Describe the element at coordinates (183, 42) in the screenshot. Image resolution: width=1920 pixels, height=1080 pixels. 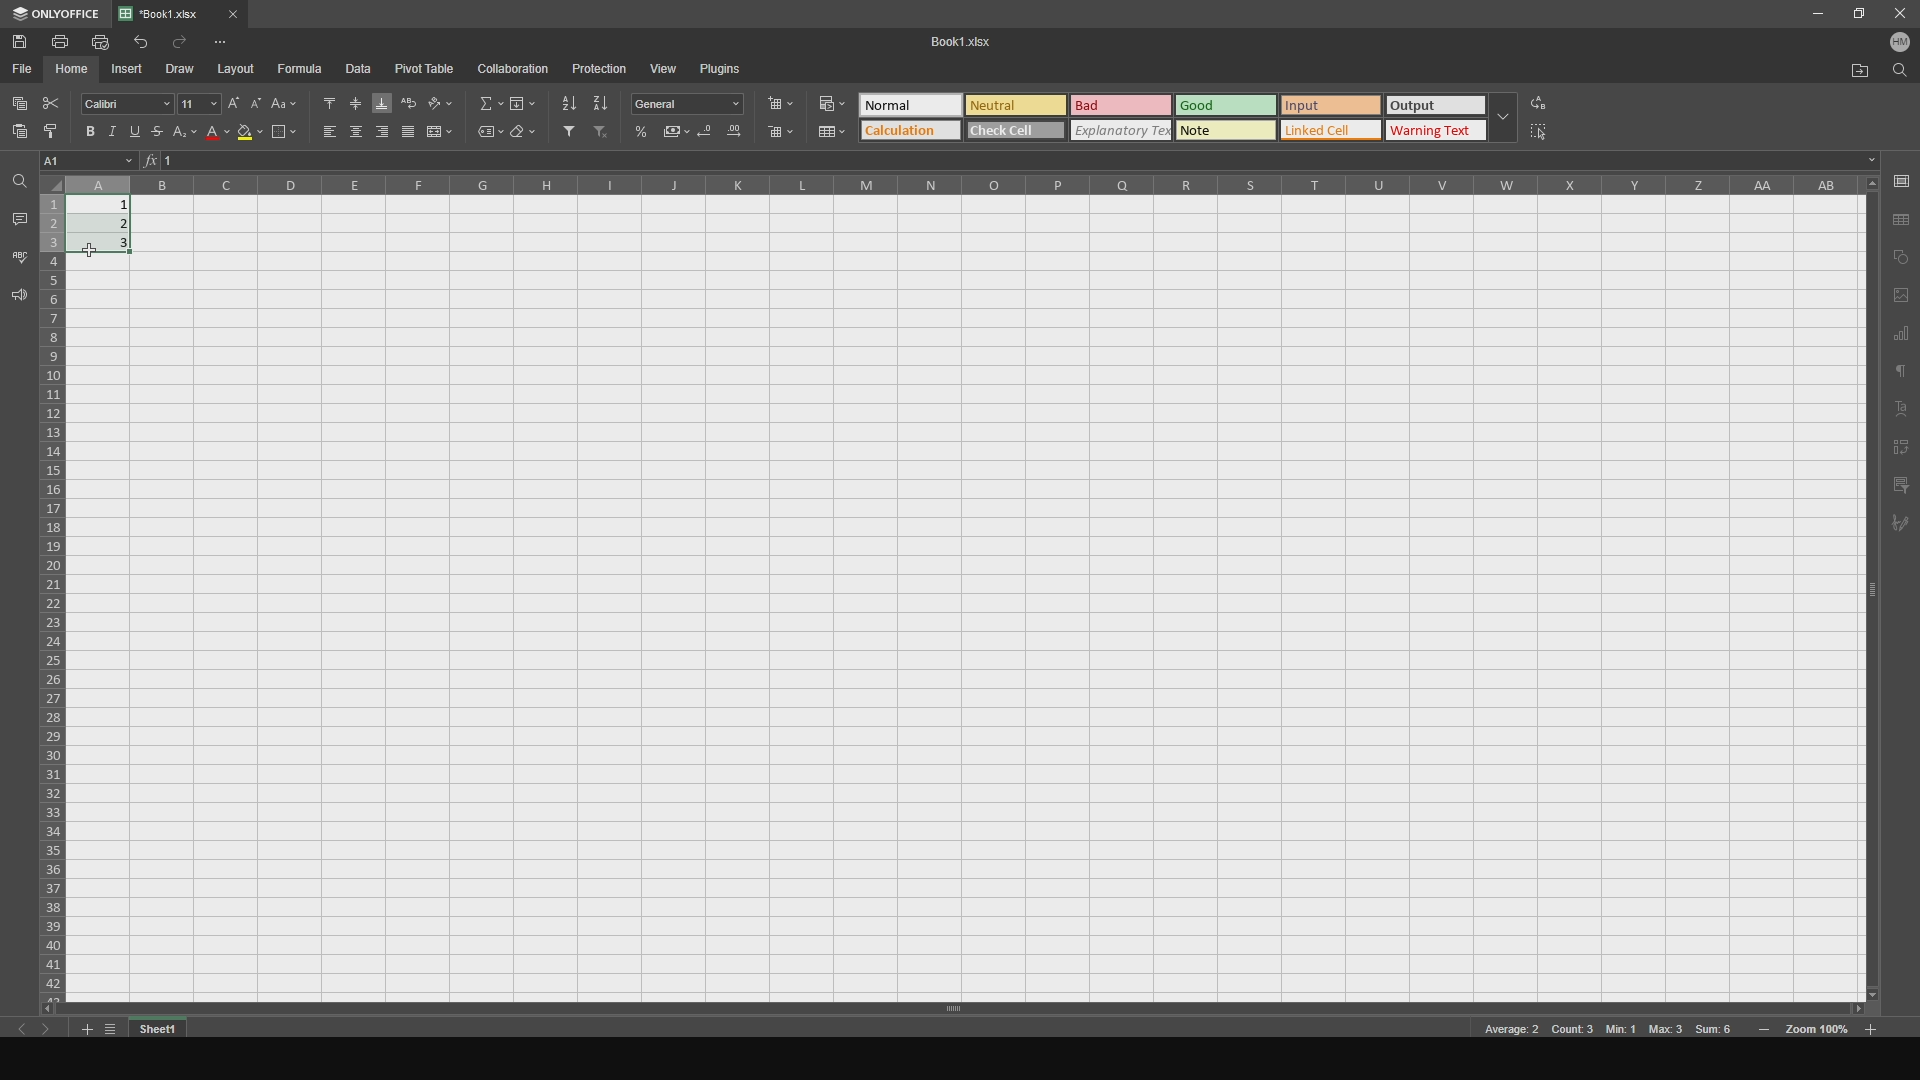
I see `redo` at that location.